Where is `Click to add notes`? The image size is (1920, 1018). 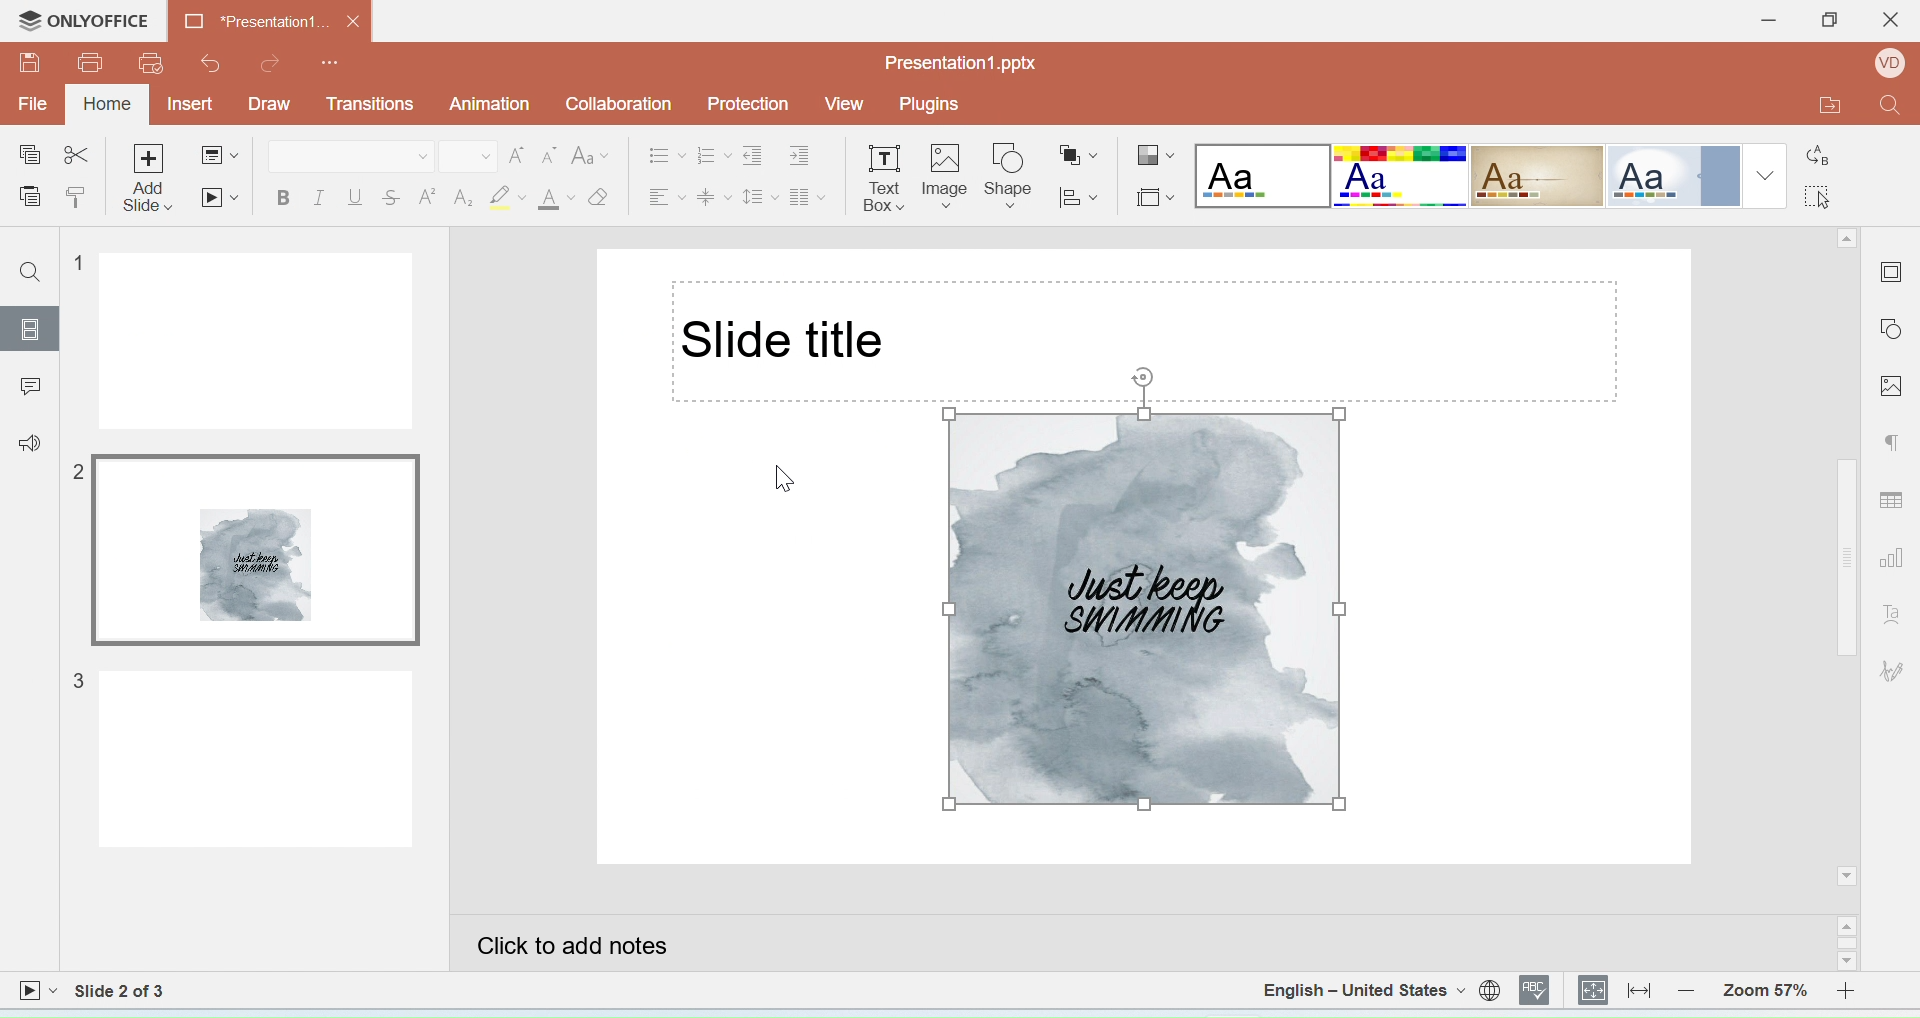 Click to add notes is located at coordinates (1143, 943).